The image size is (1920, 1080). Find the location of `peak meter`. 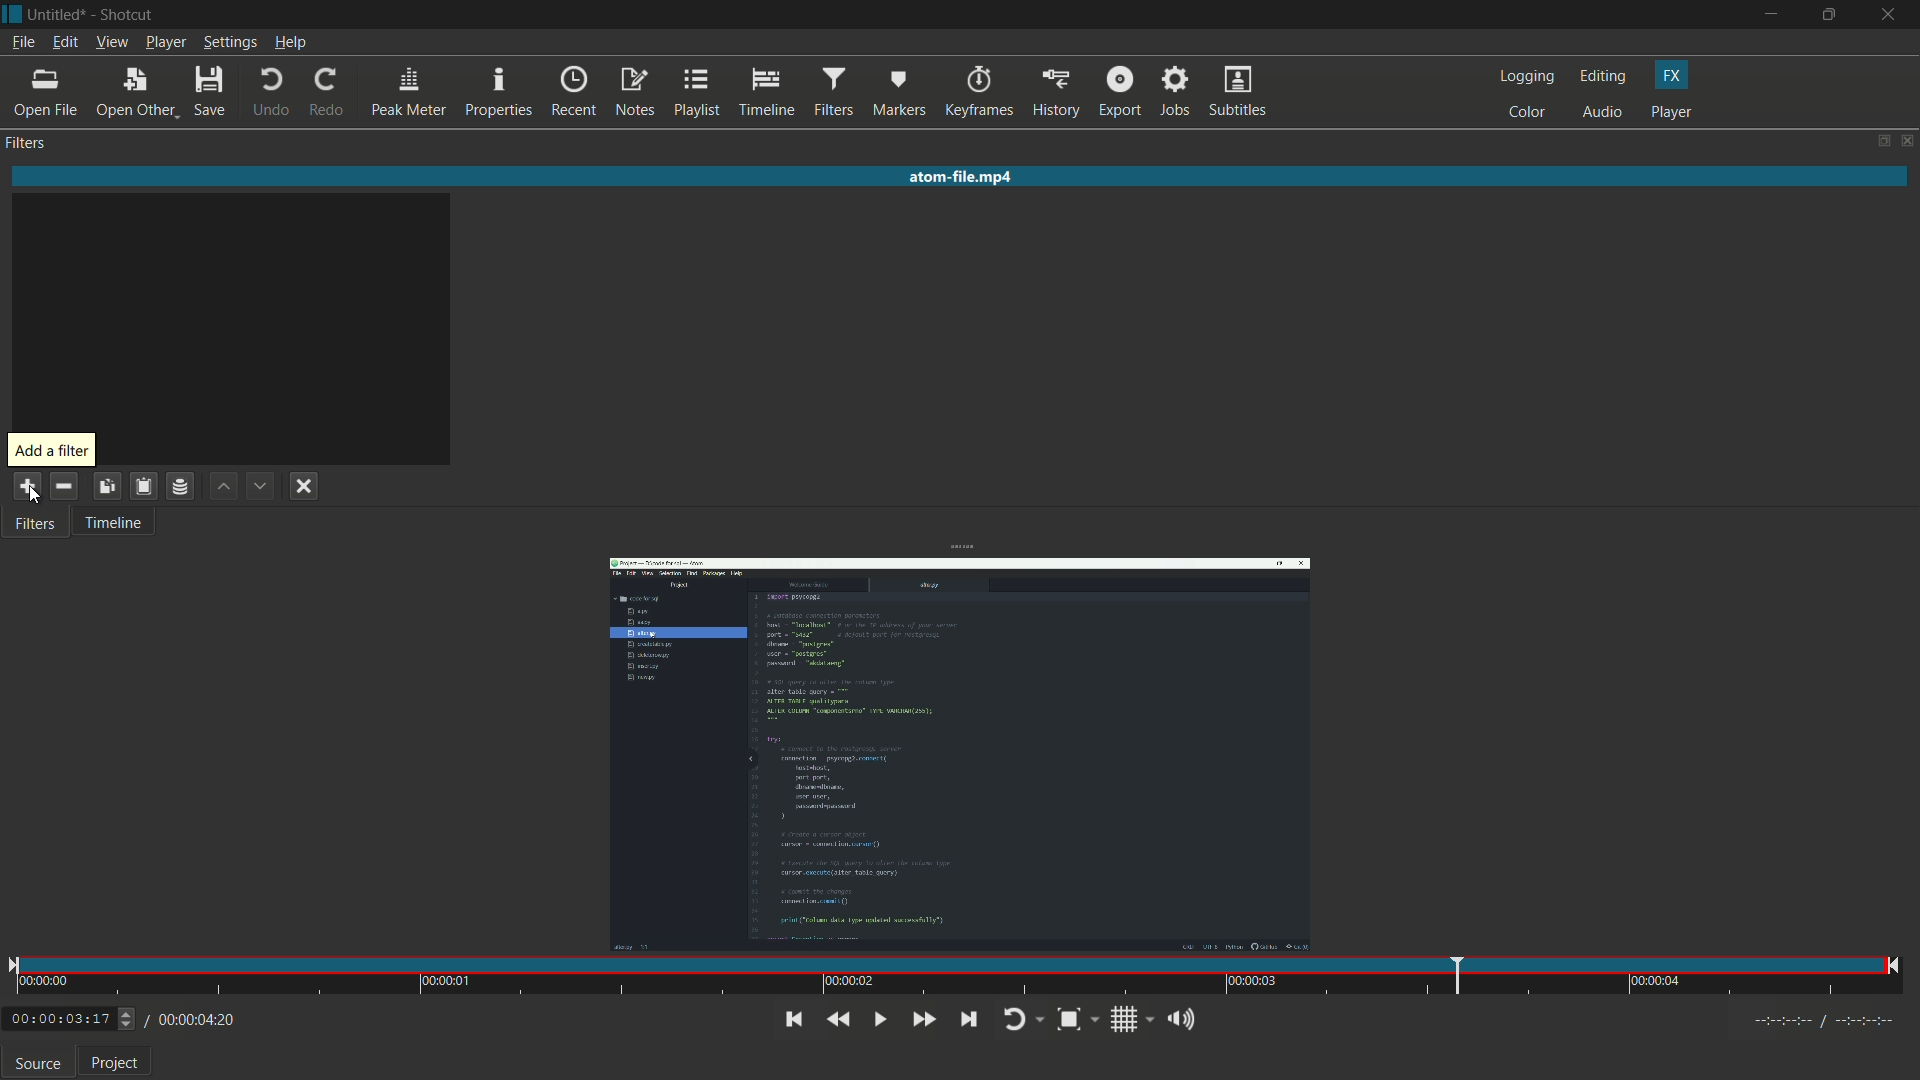

peak meter is located at coordinates (409, 92).